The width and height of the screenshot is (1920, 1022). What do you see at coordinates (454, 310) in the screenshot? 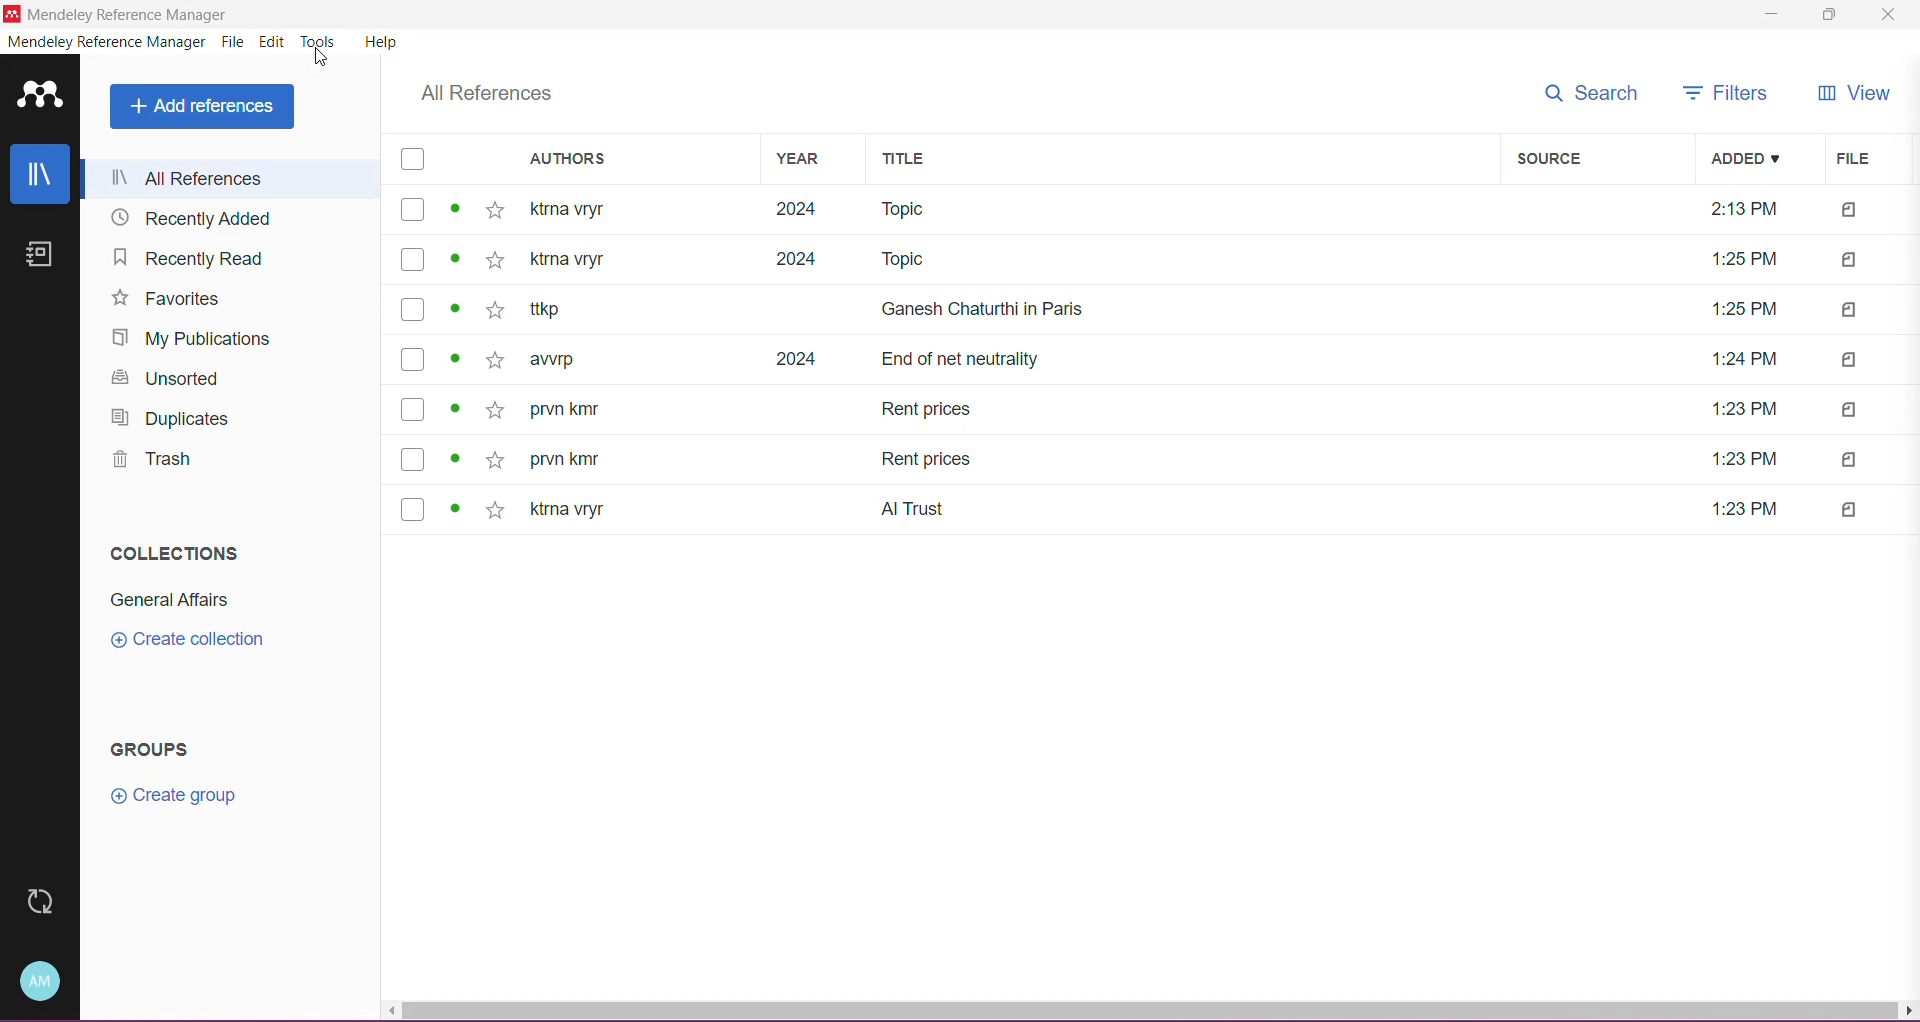
I see `read` at bounding box center [454, 310].